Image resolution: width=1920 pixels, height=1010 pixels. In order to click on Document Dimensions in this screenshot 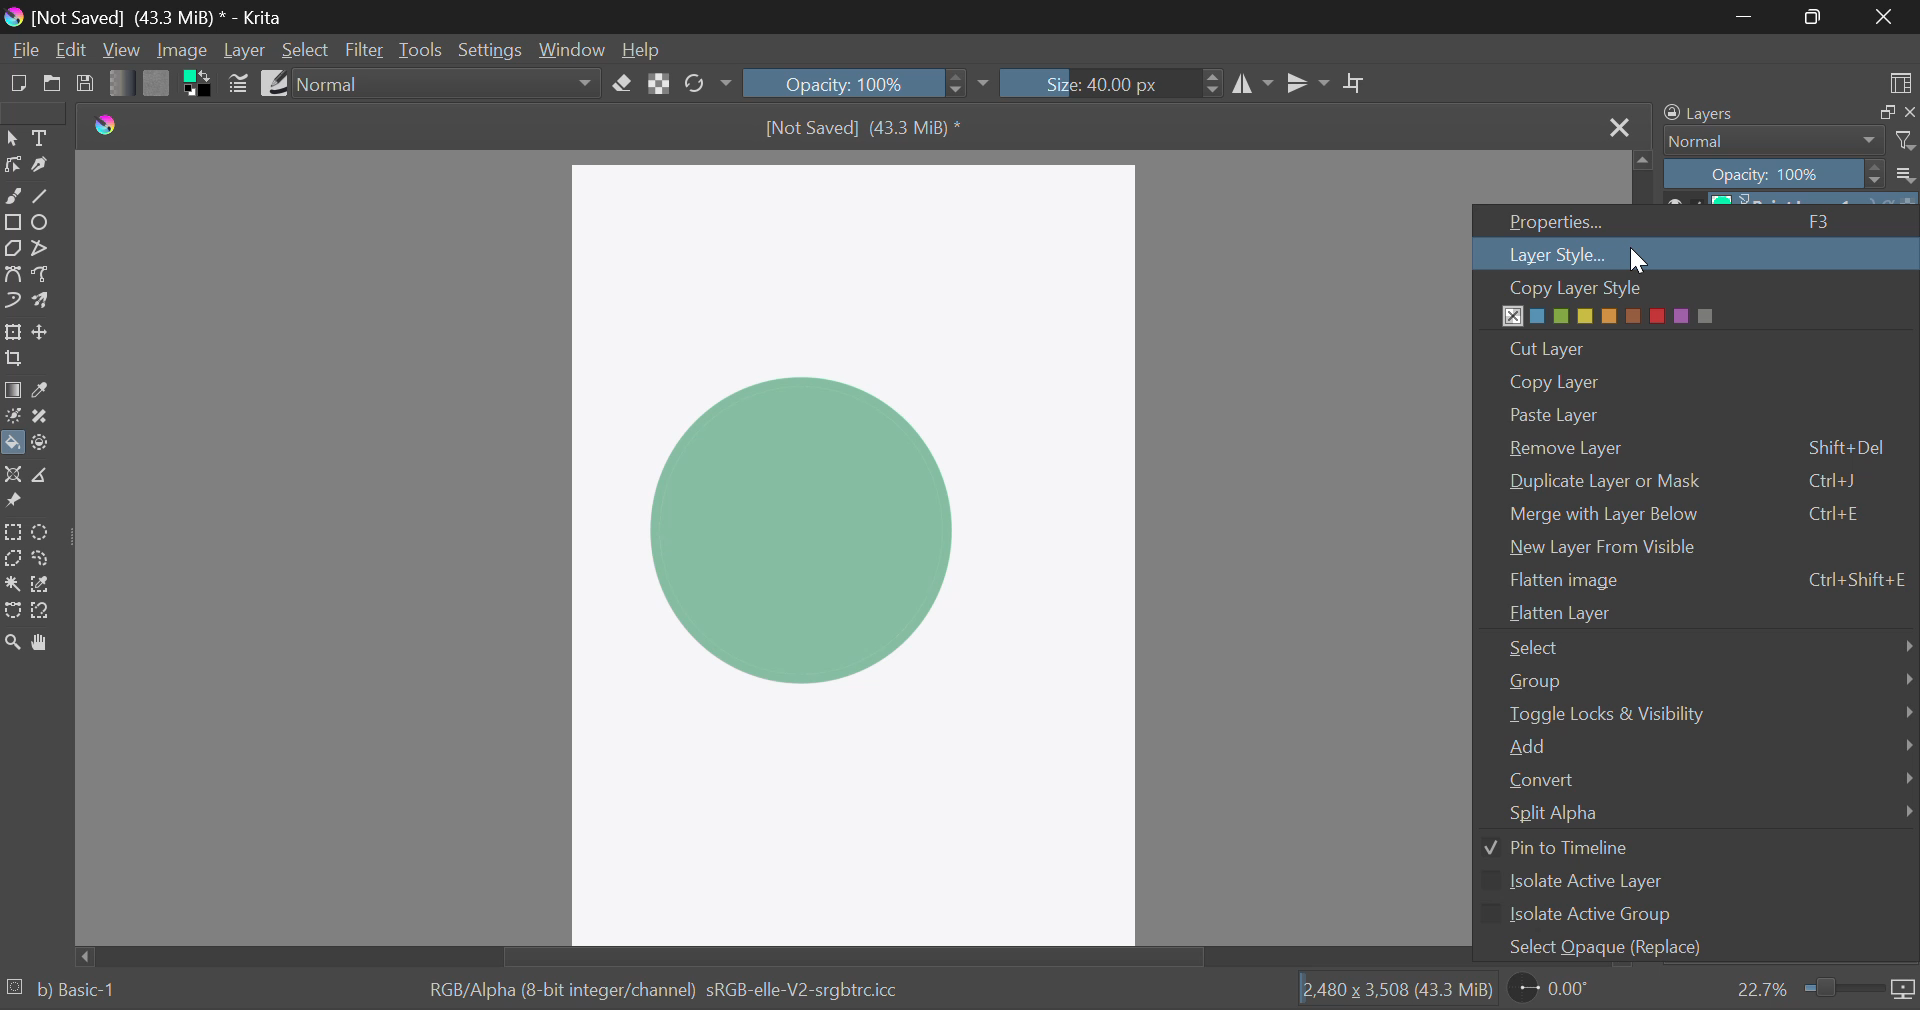, I will do `click(1392, 991)`.